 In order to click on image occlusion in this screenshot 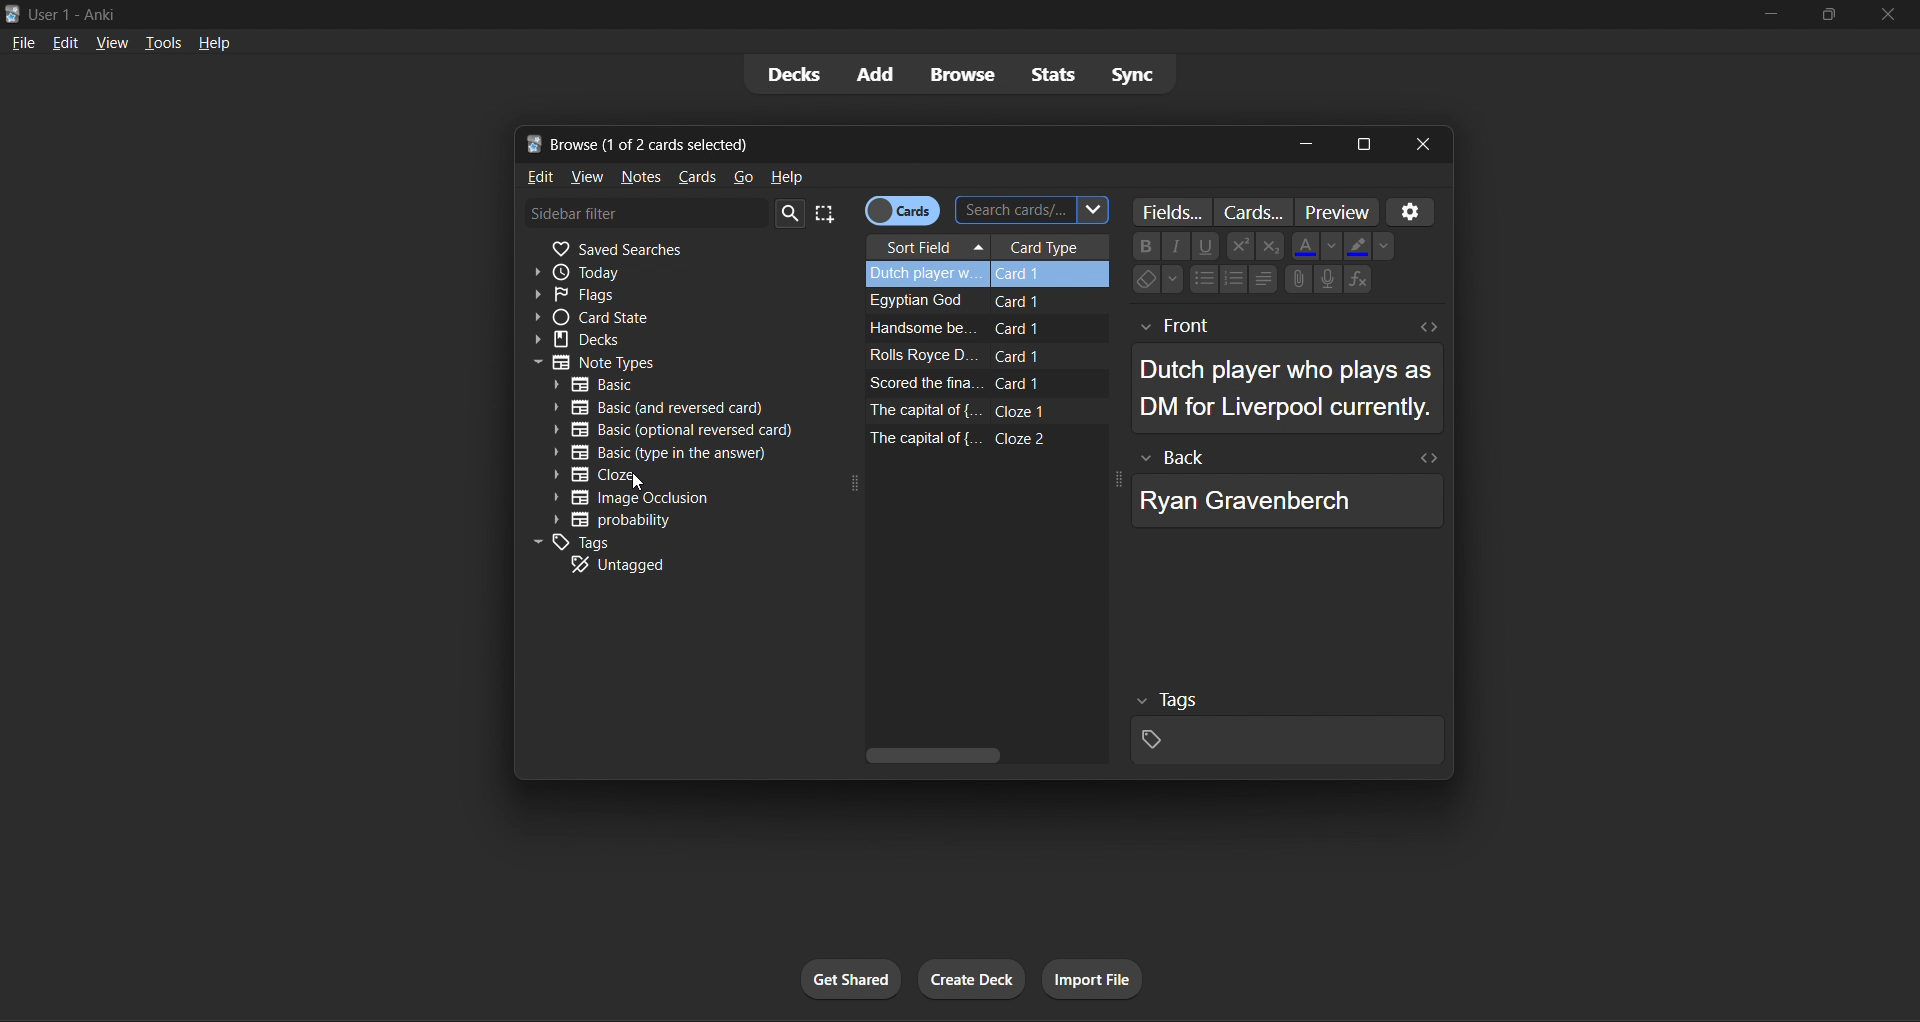, I will do `click(662, 496)`.